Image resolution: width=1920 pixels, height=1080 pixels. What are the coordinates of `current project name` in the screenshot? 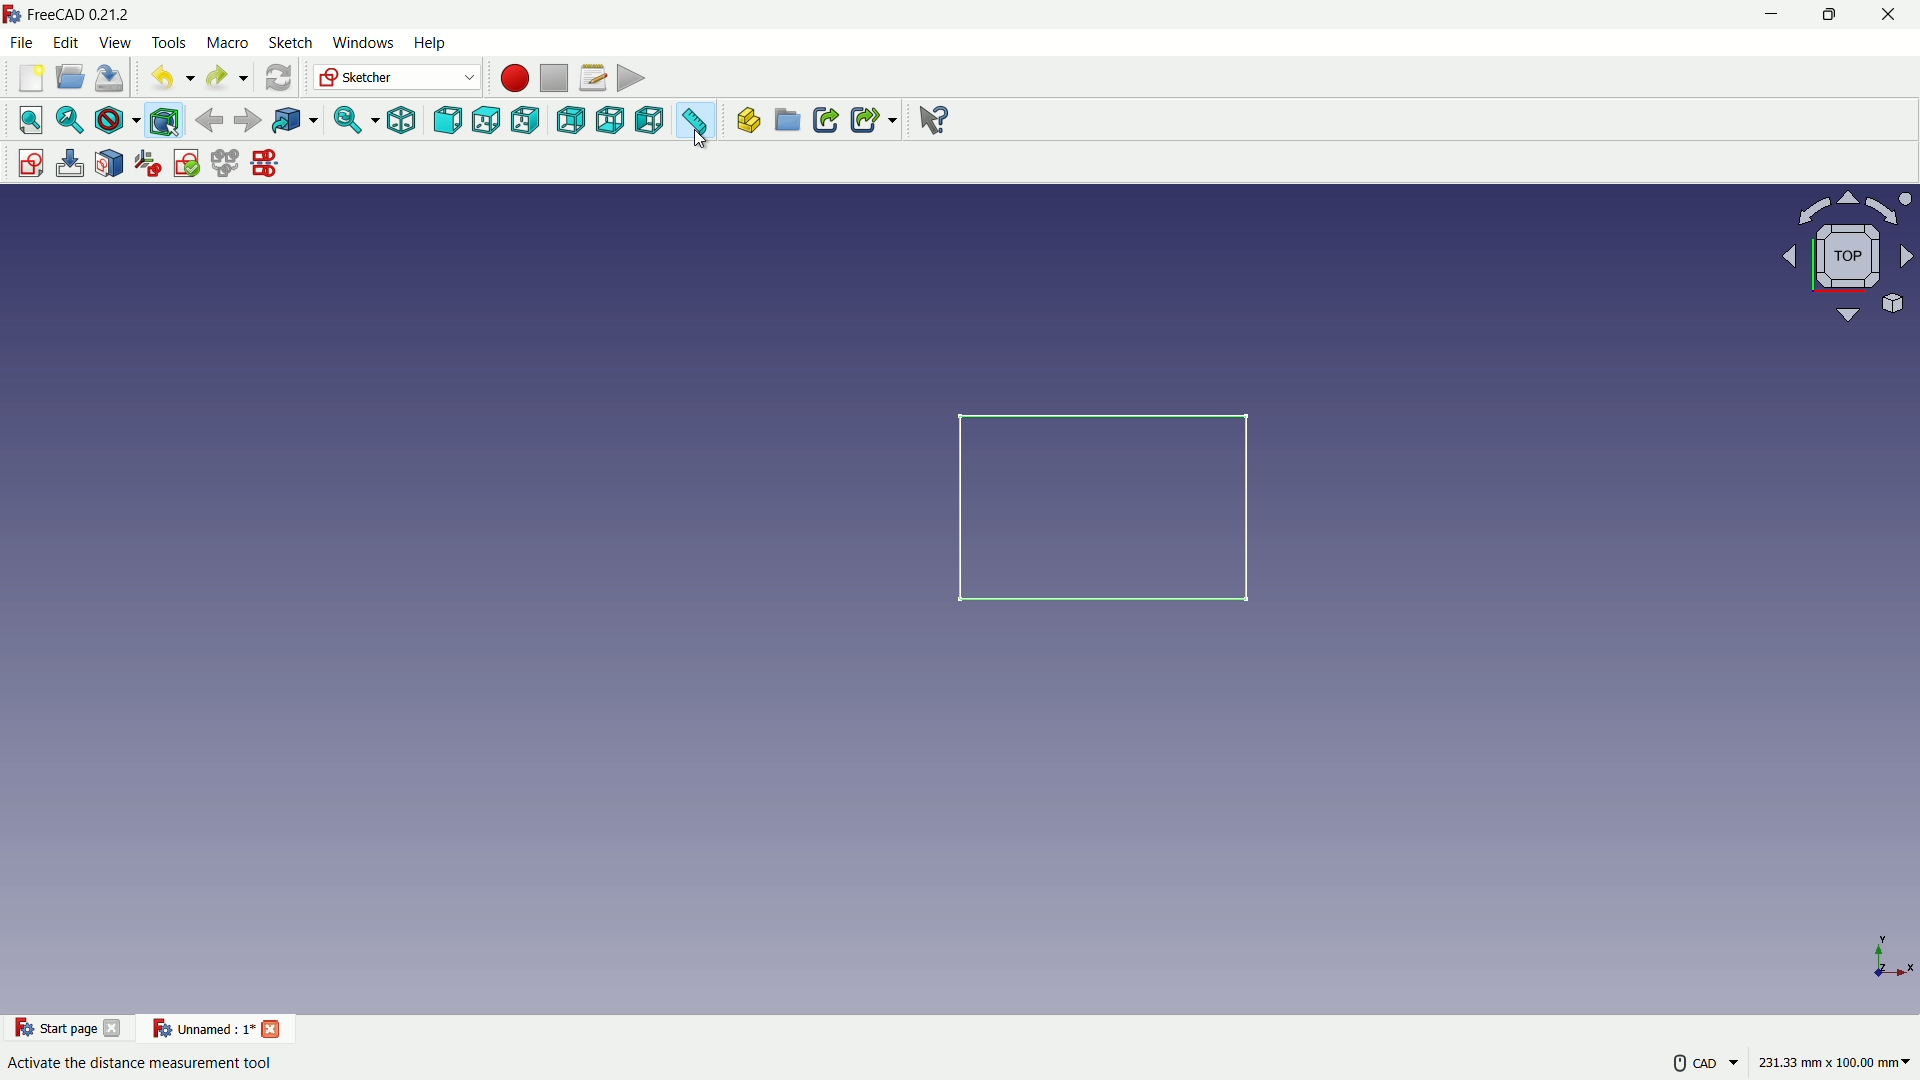 It's located at (200, 1028).